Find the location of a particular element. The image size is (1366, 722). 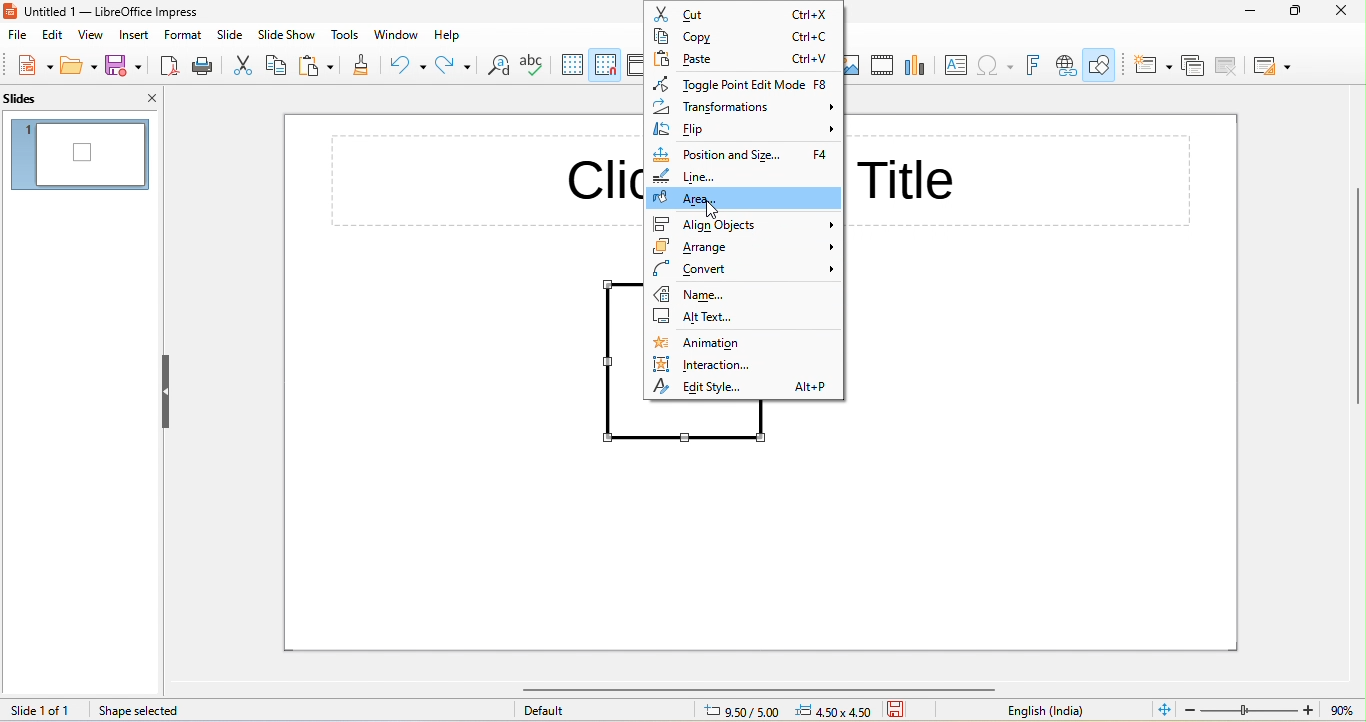

arrange is located at coordinates (744, 247).